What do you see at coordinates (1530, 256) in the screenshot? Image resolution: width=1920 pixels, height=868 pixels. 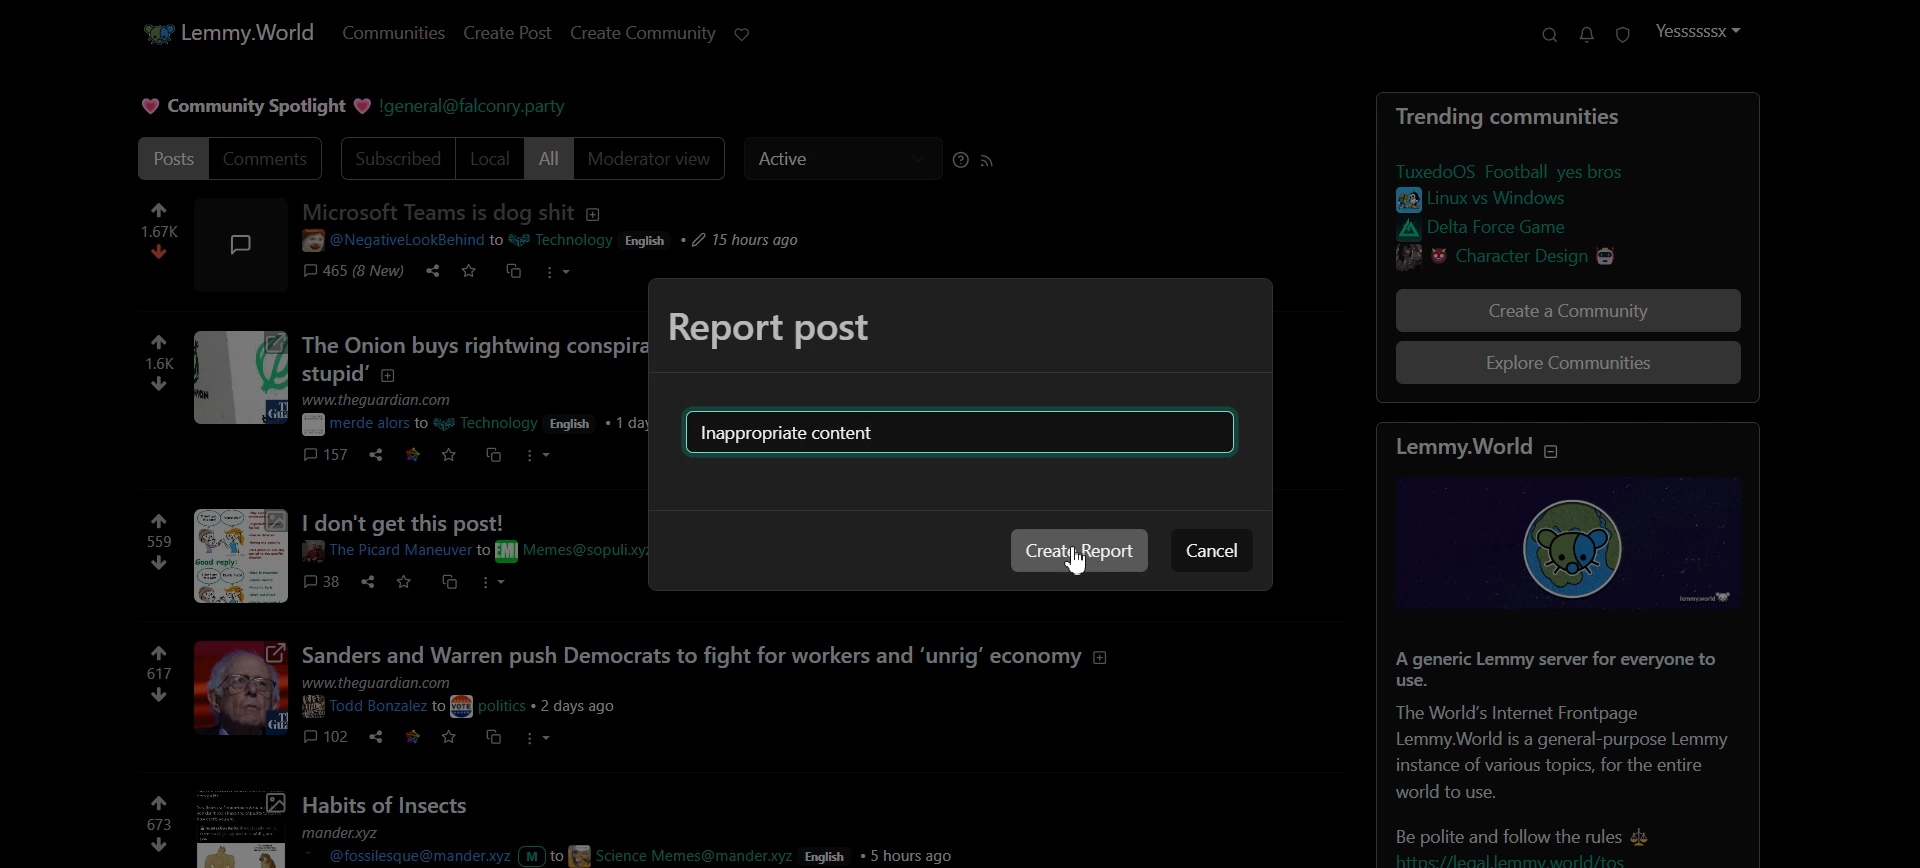 I see `link` at bounding box center [1530, 256].